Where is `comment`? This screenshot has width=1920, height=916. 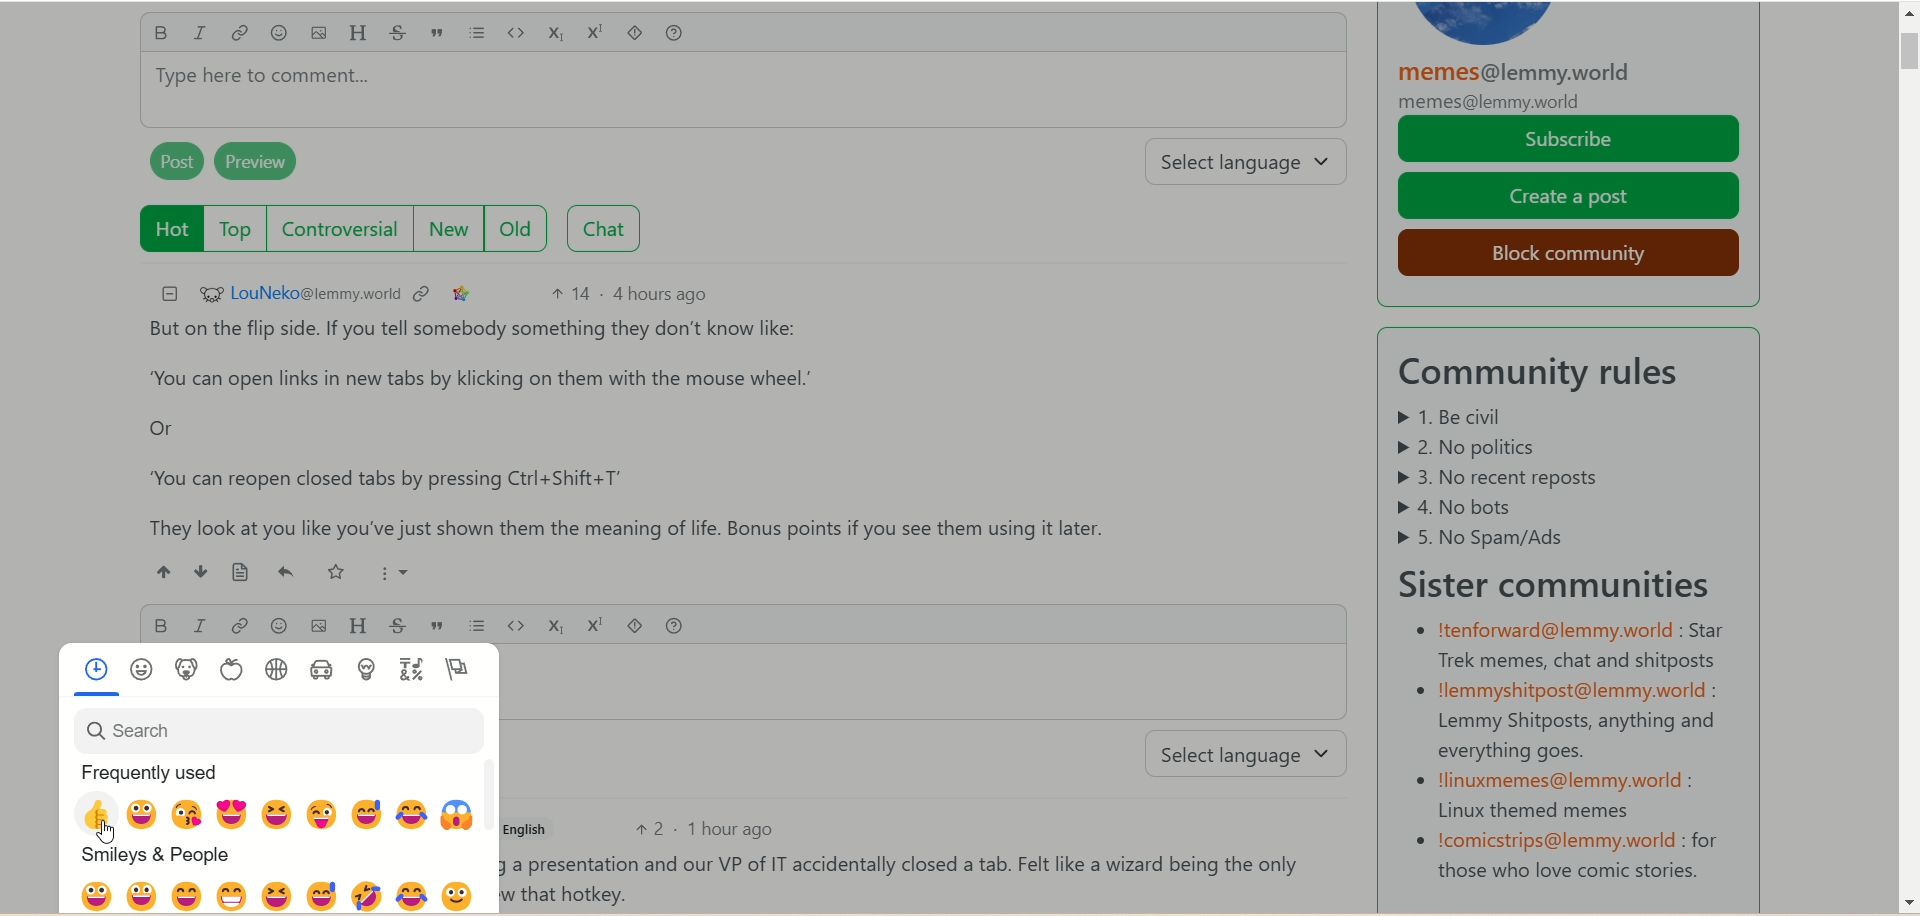 comment is located at coordinates (906, 877).